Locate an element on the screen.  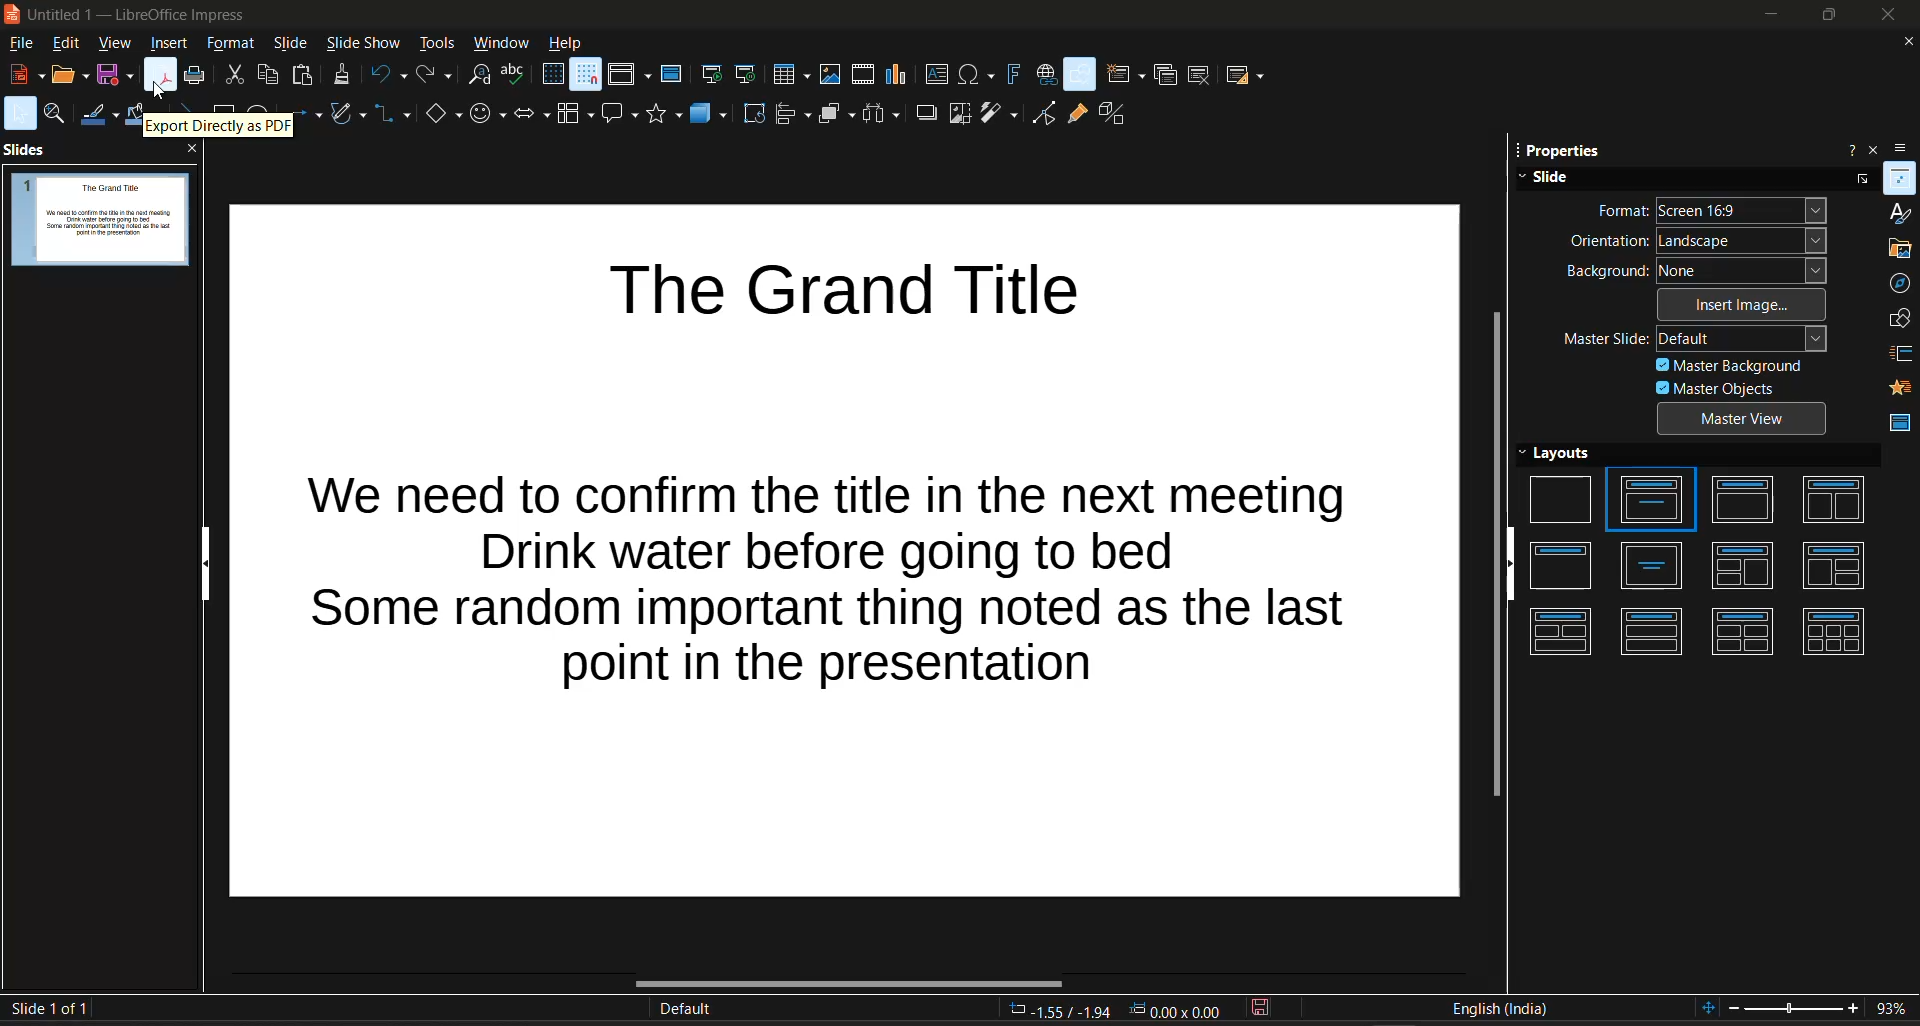
fill color is located at coordinates (134, 114).